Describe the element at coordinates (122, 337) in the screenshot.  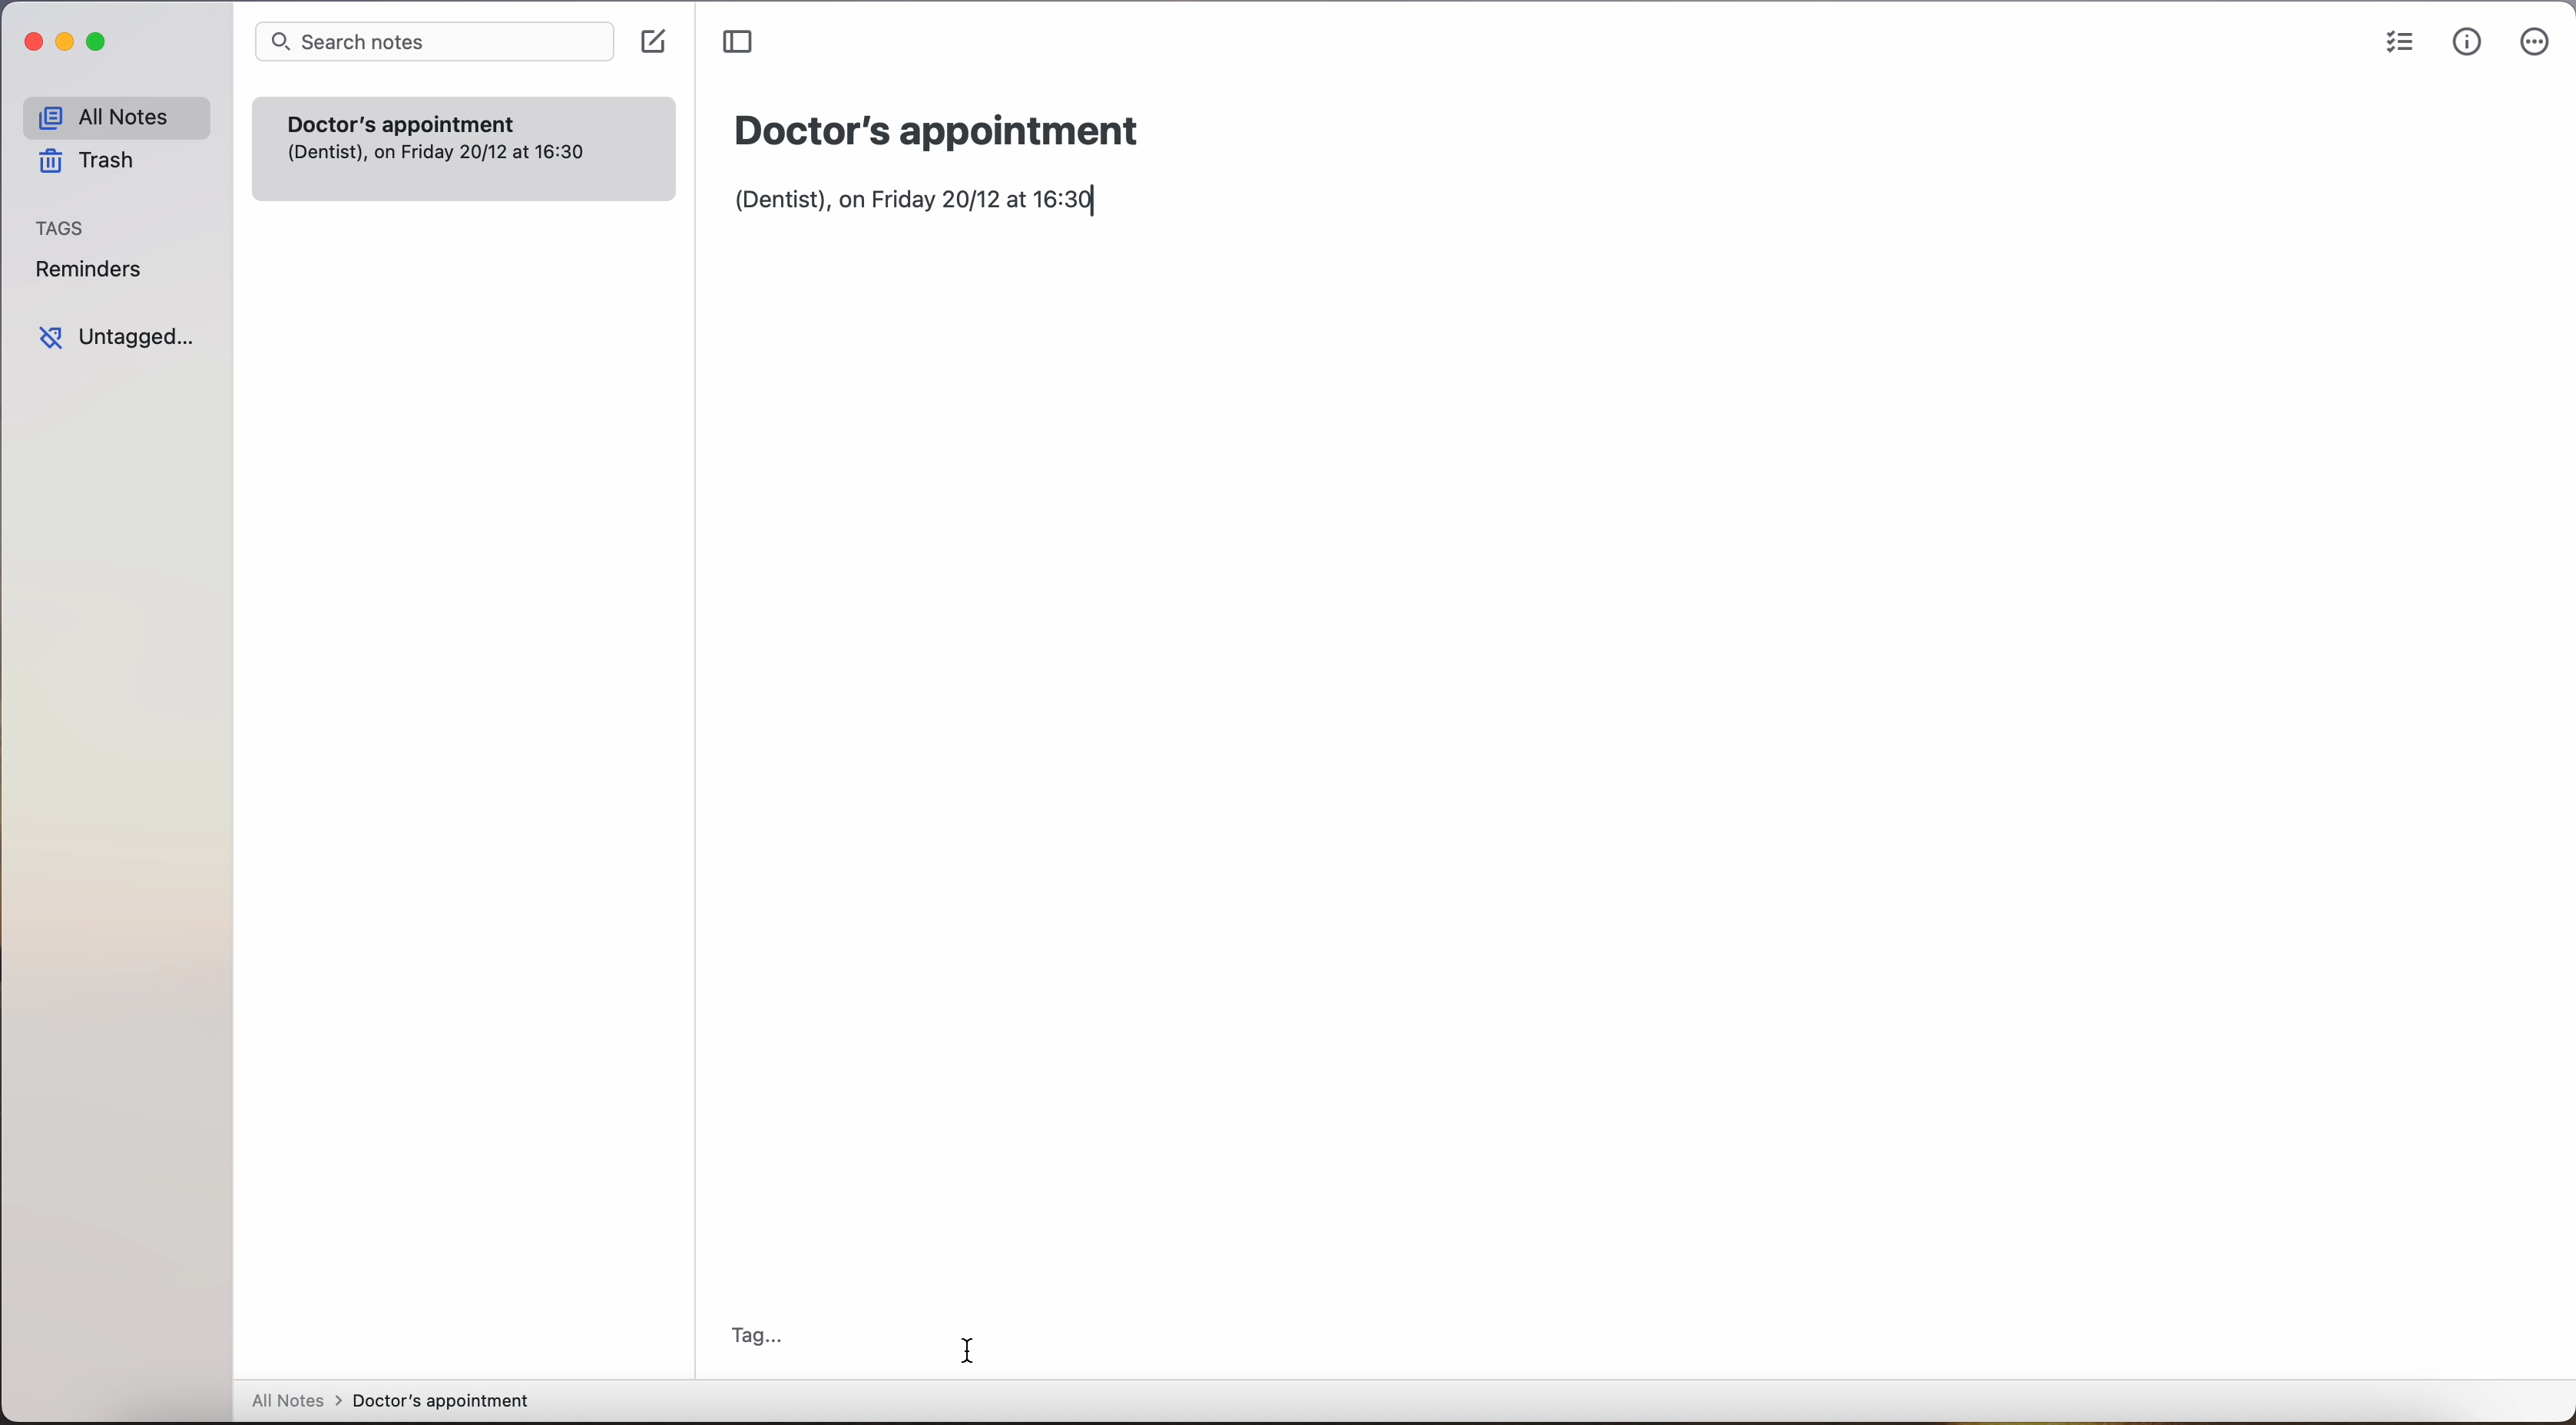
I see `untagged` at that location.